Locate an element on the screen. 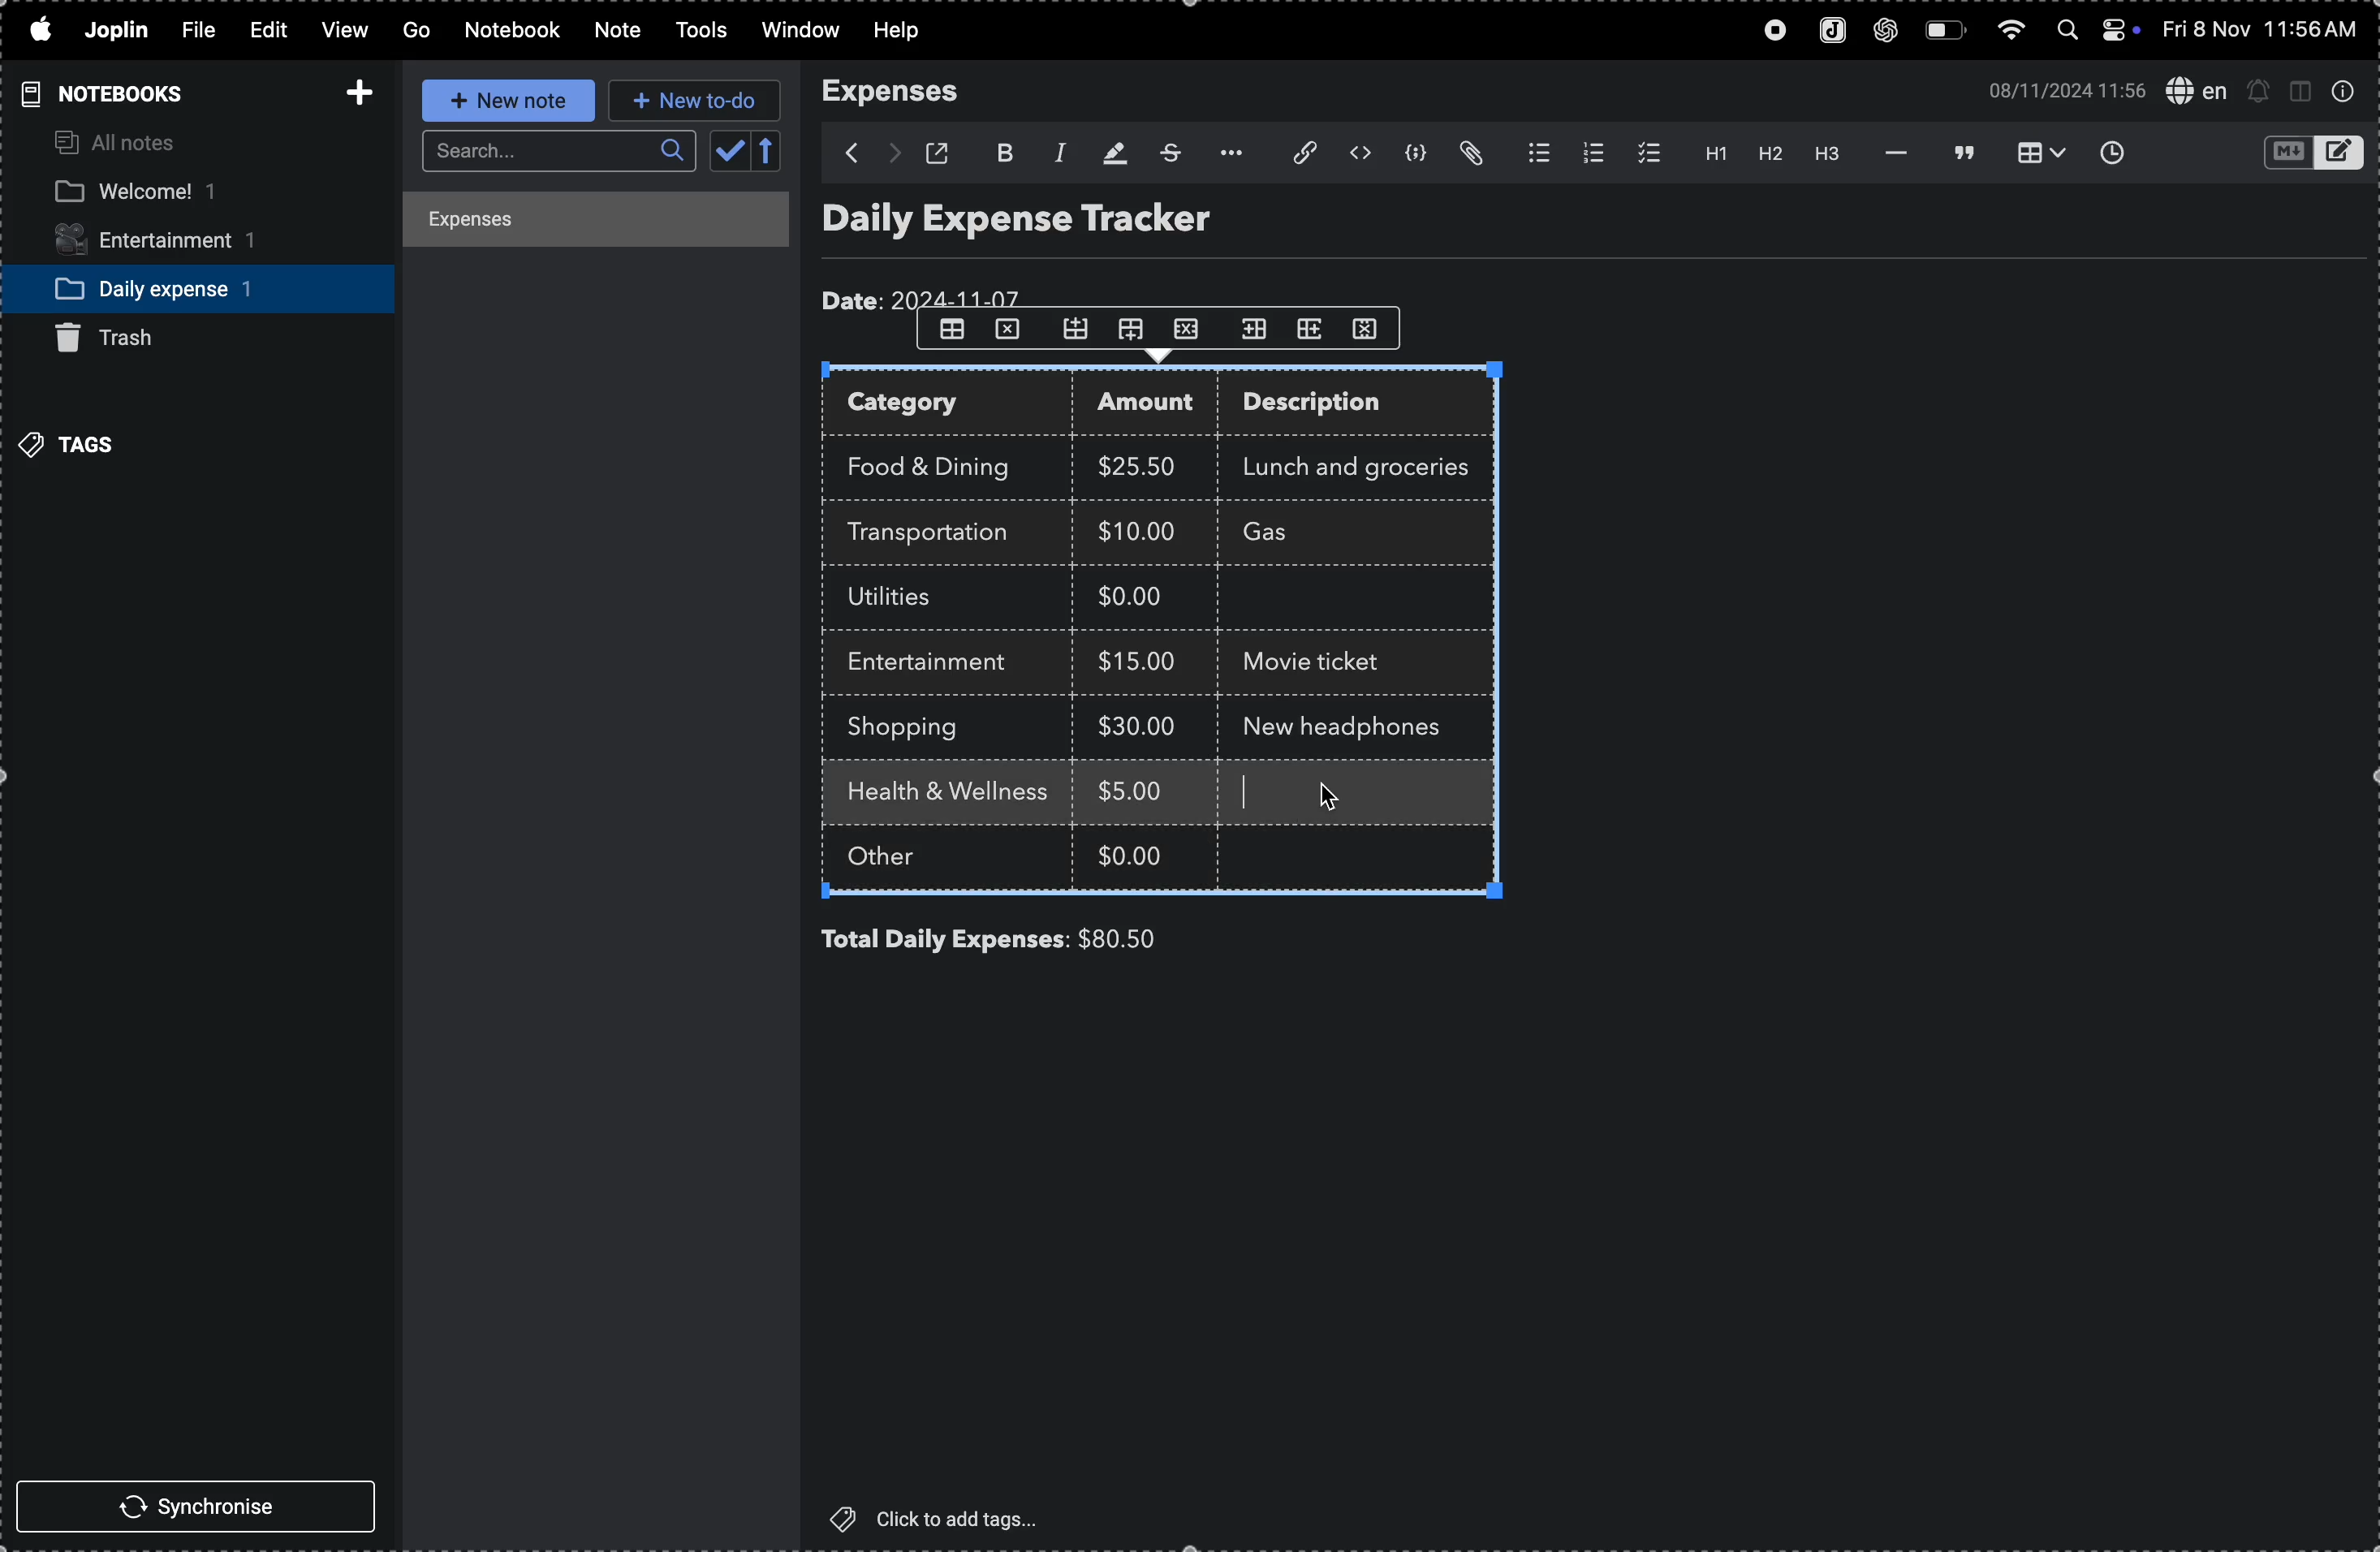  horrizontal line is located at coordinates (1890, 152).